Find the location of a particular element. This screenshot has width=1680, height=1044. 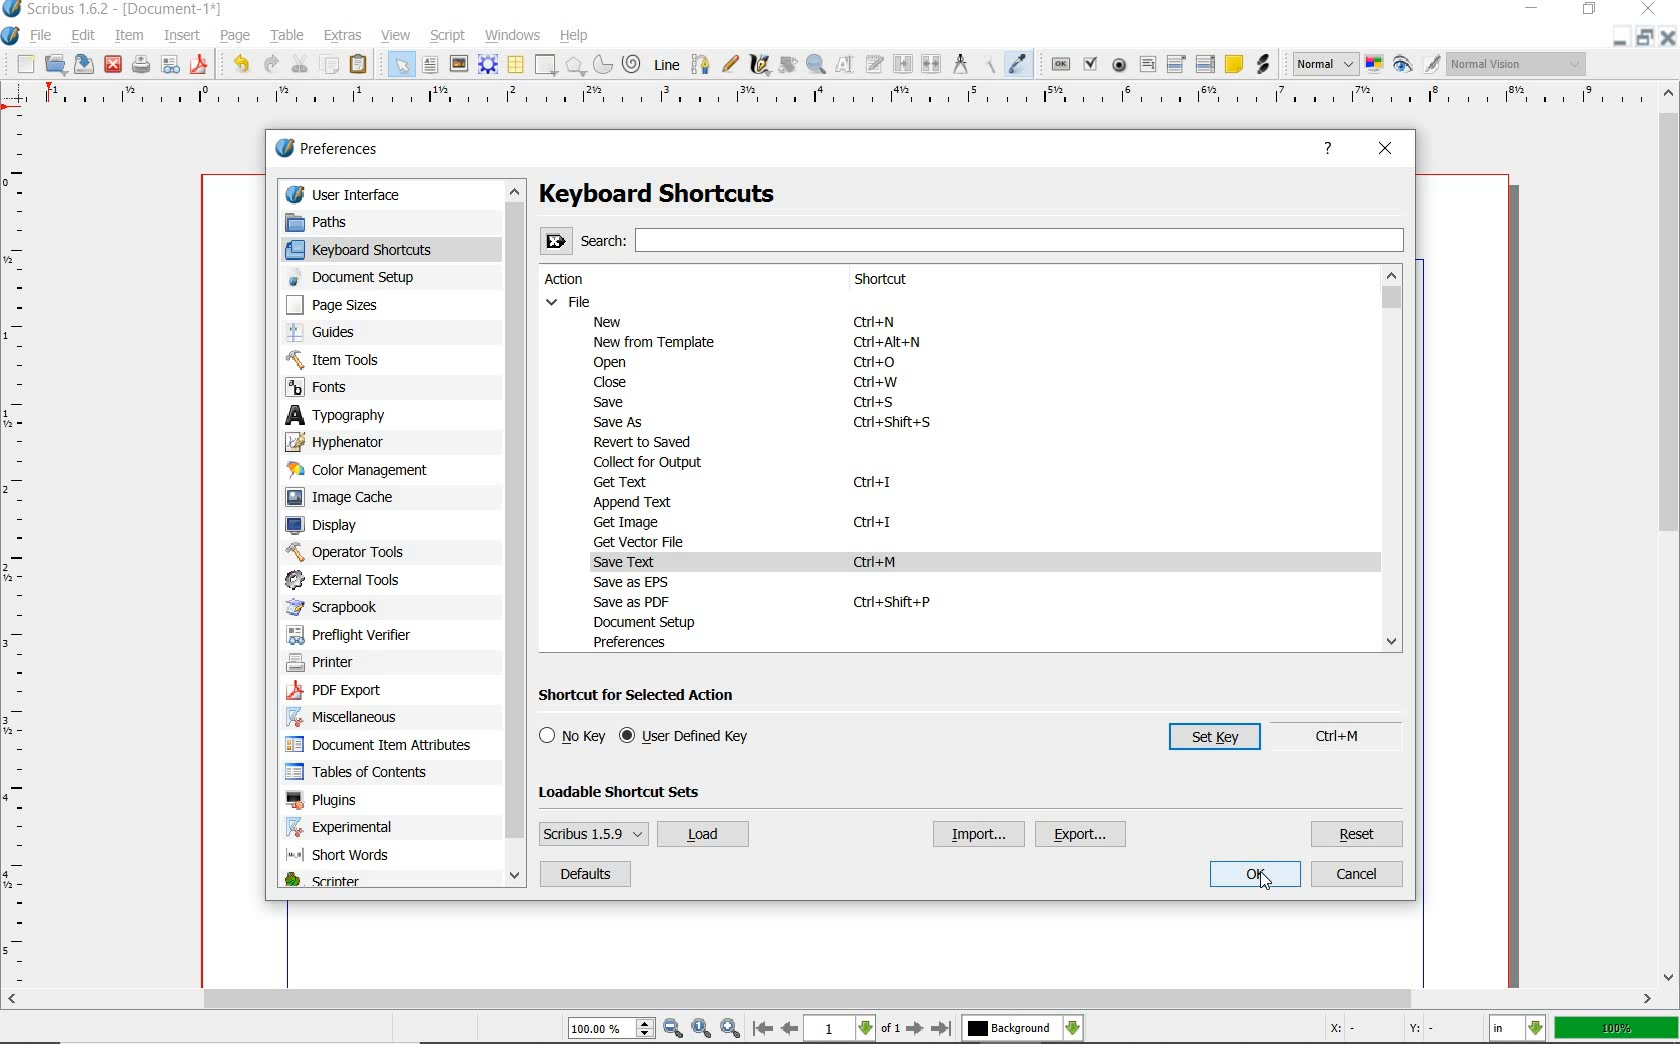

link text frames is located at coordinates (905, 64).